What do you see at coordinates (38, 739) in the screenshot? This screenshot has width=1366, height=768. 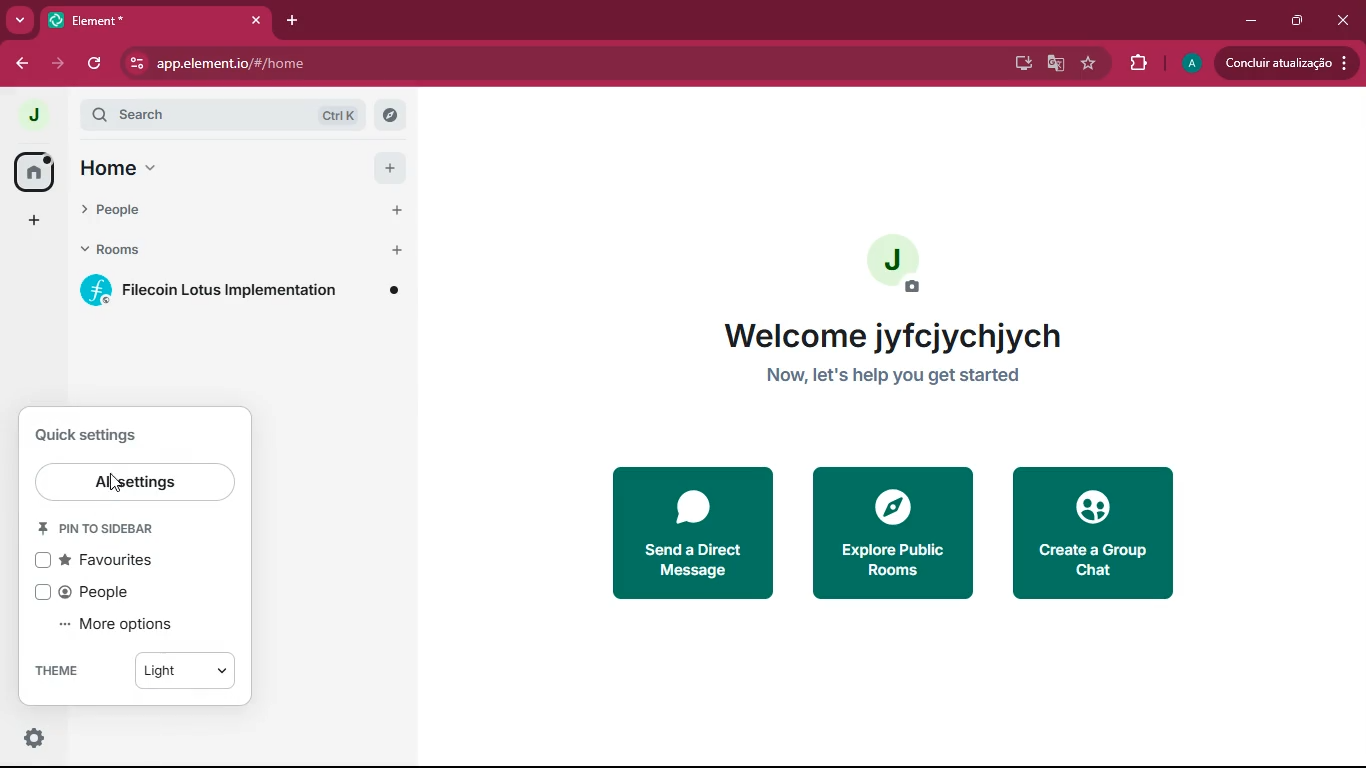 I see `settings` at bounding box center [38, 739].